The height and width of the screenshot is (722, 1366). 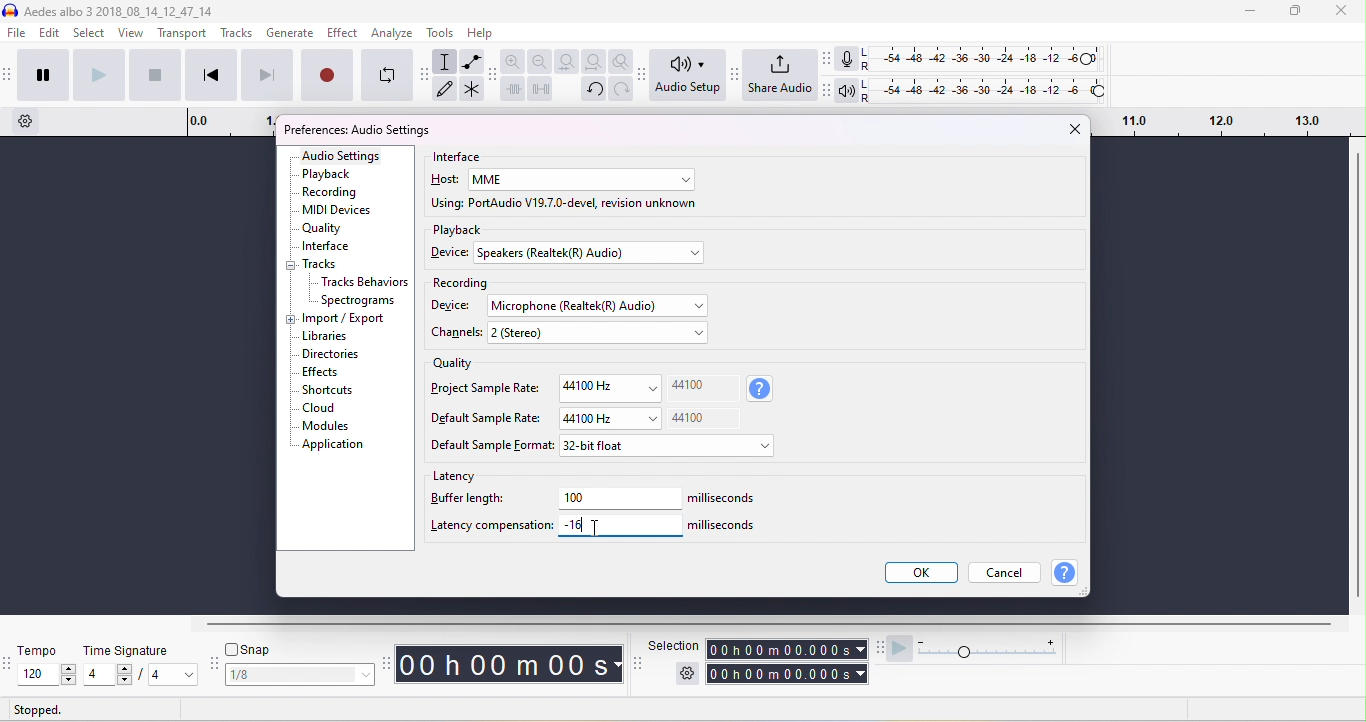 What do you see at coordinates (339, 211) in the screenshot?
I see `MIDI devices` at bounding box center [339, 211].